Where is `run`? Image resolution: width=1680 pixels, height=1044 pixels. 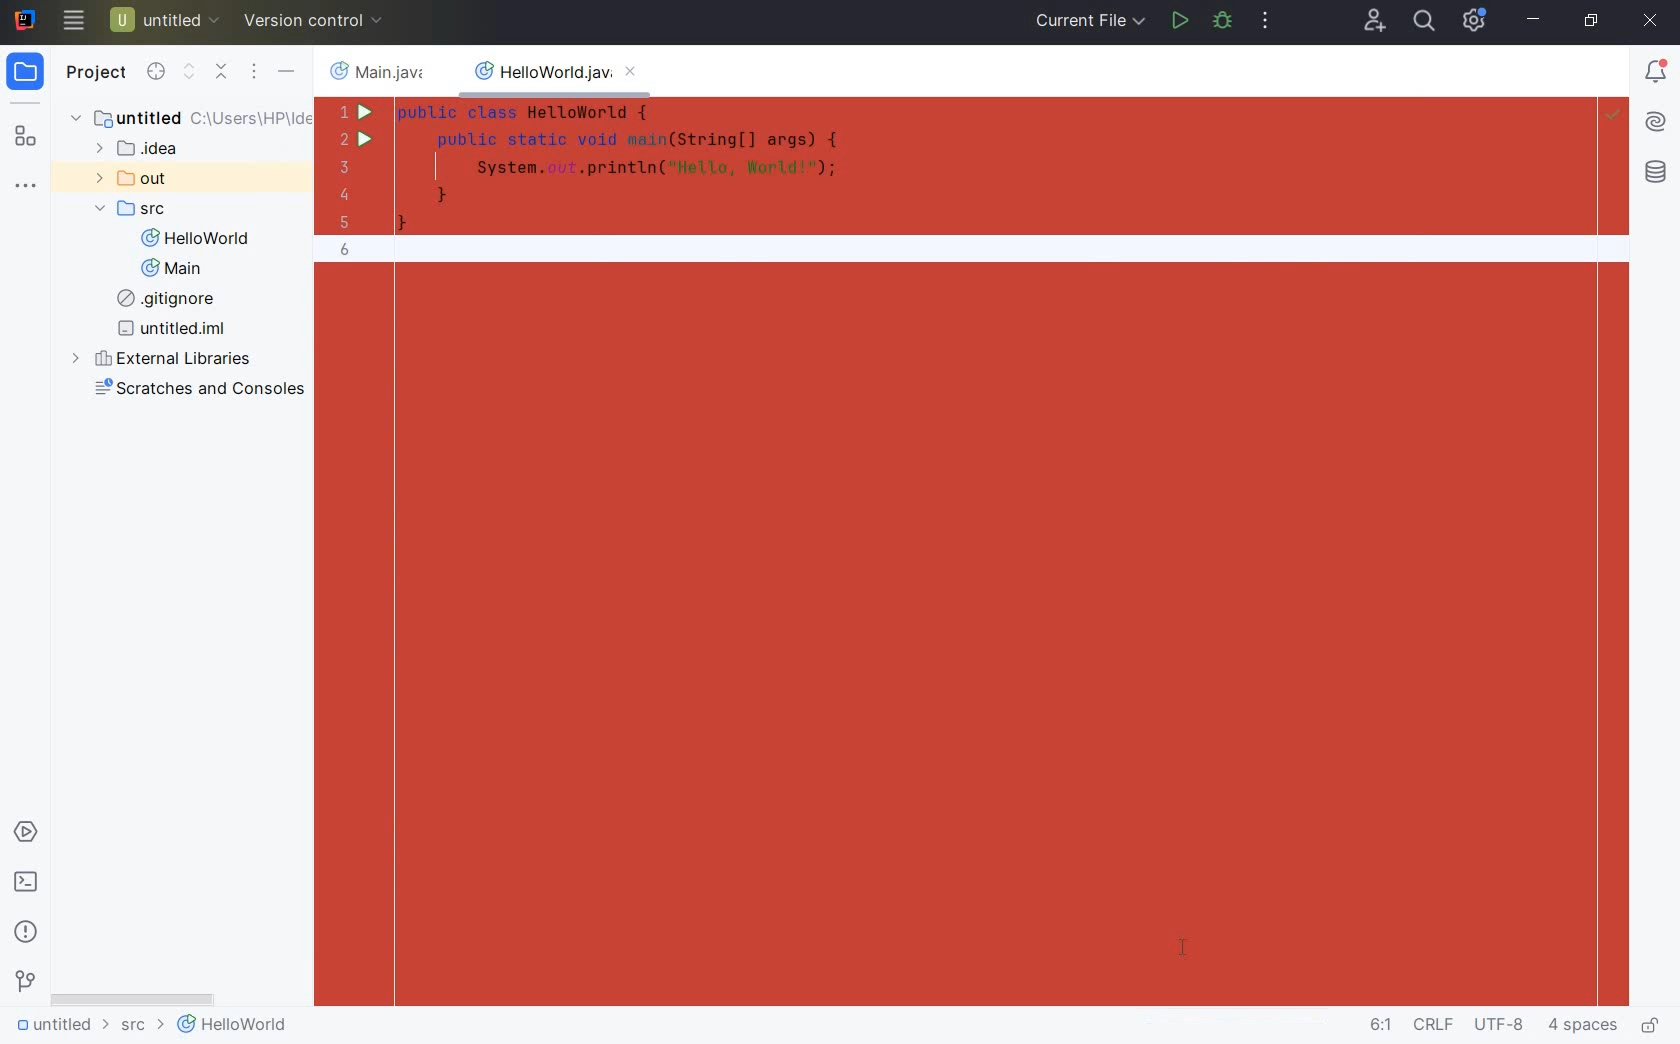
run is located at coordinates (1179, 22).